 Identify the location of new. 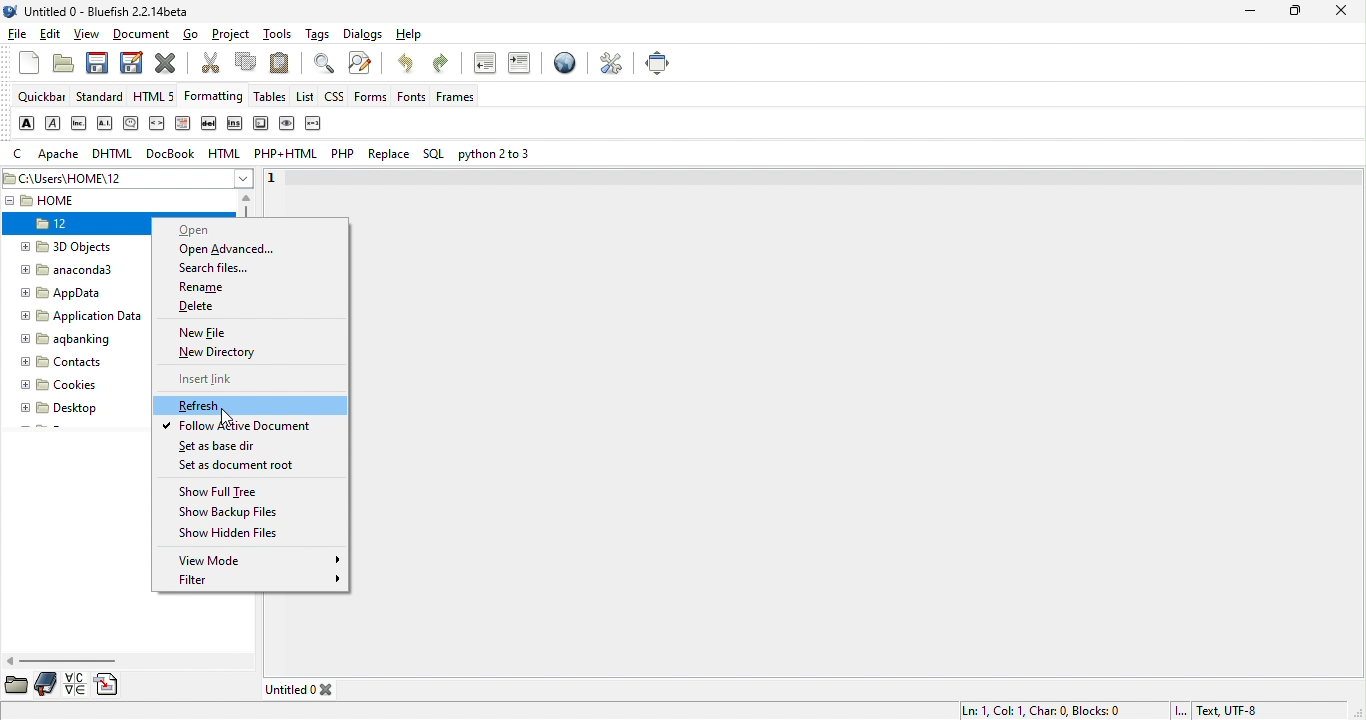
(23, 64).